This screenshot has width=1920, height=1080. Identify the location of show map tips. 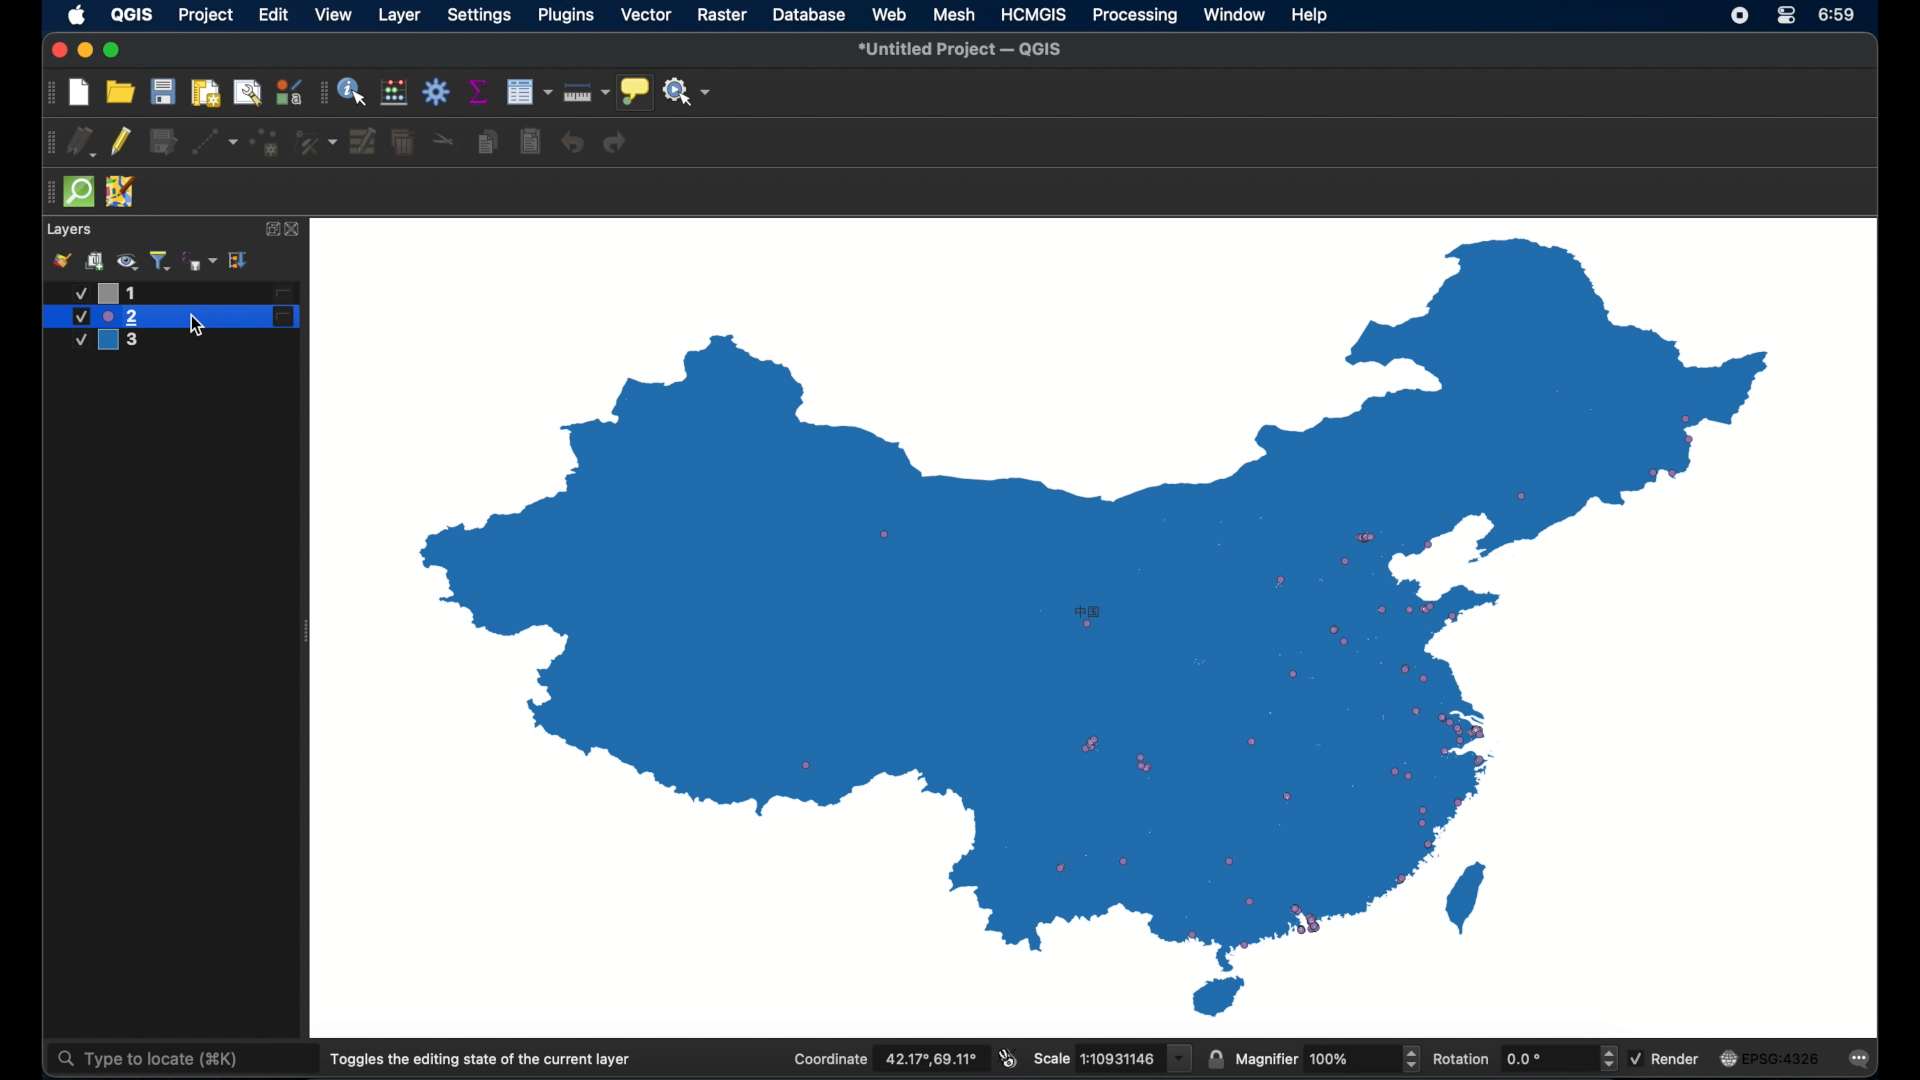
(635, 92).